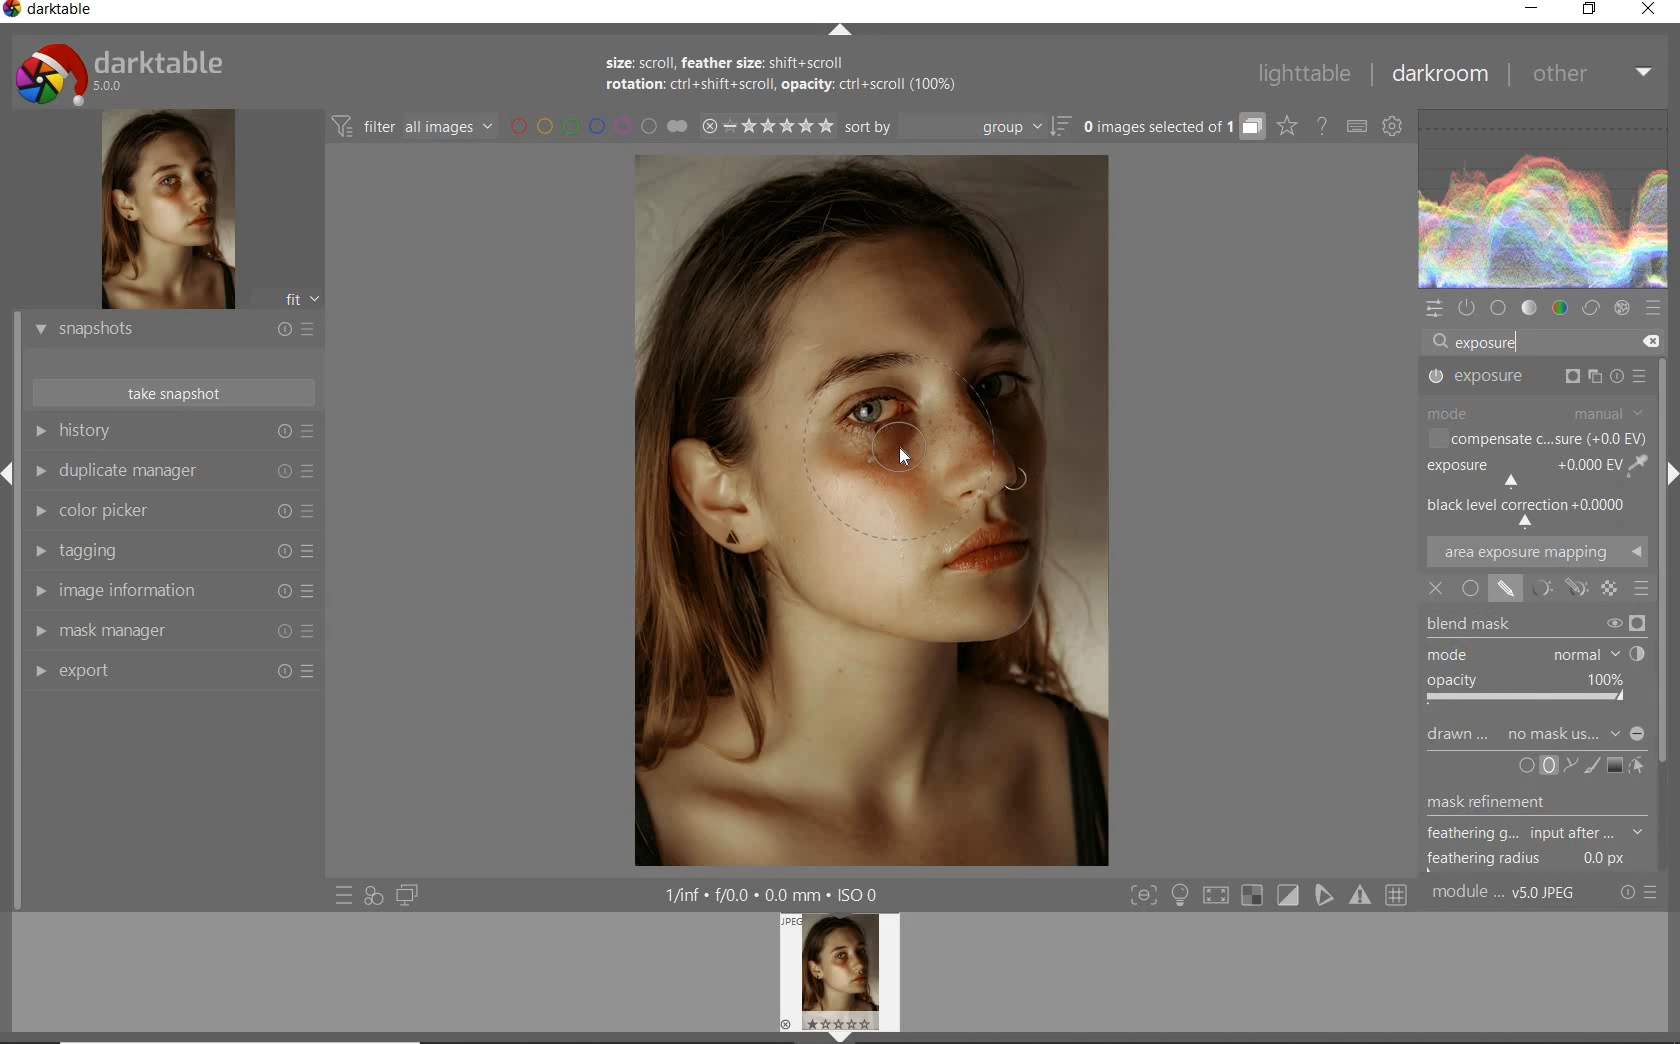 This screenshot has width=1680, height=1044. What do you see at coordinates (1517, 473) in the screenshot?
I see `EXPOSURE` at bounding box center [1517, 473].